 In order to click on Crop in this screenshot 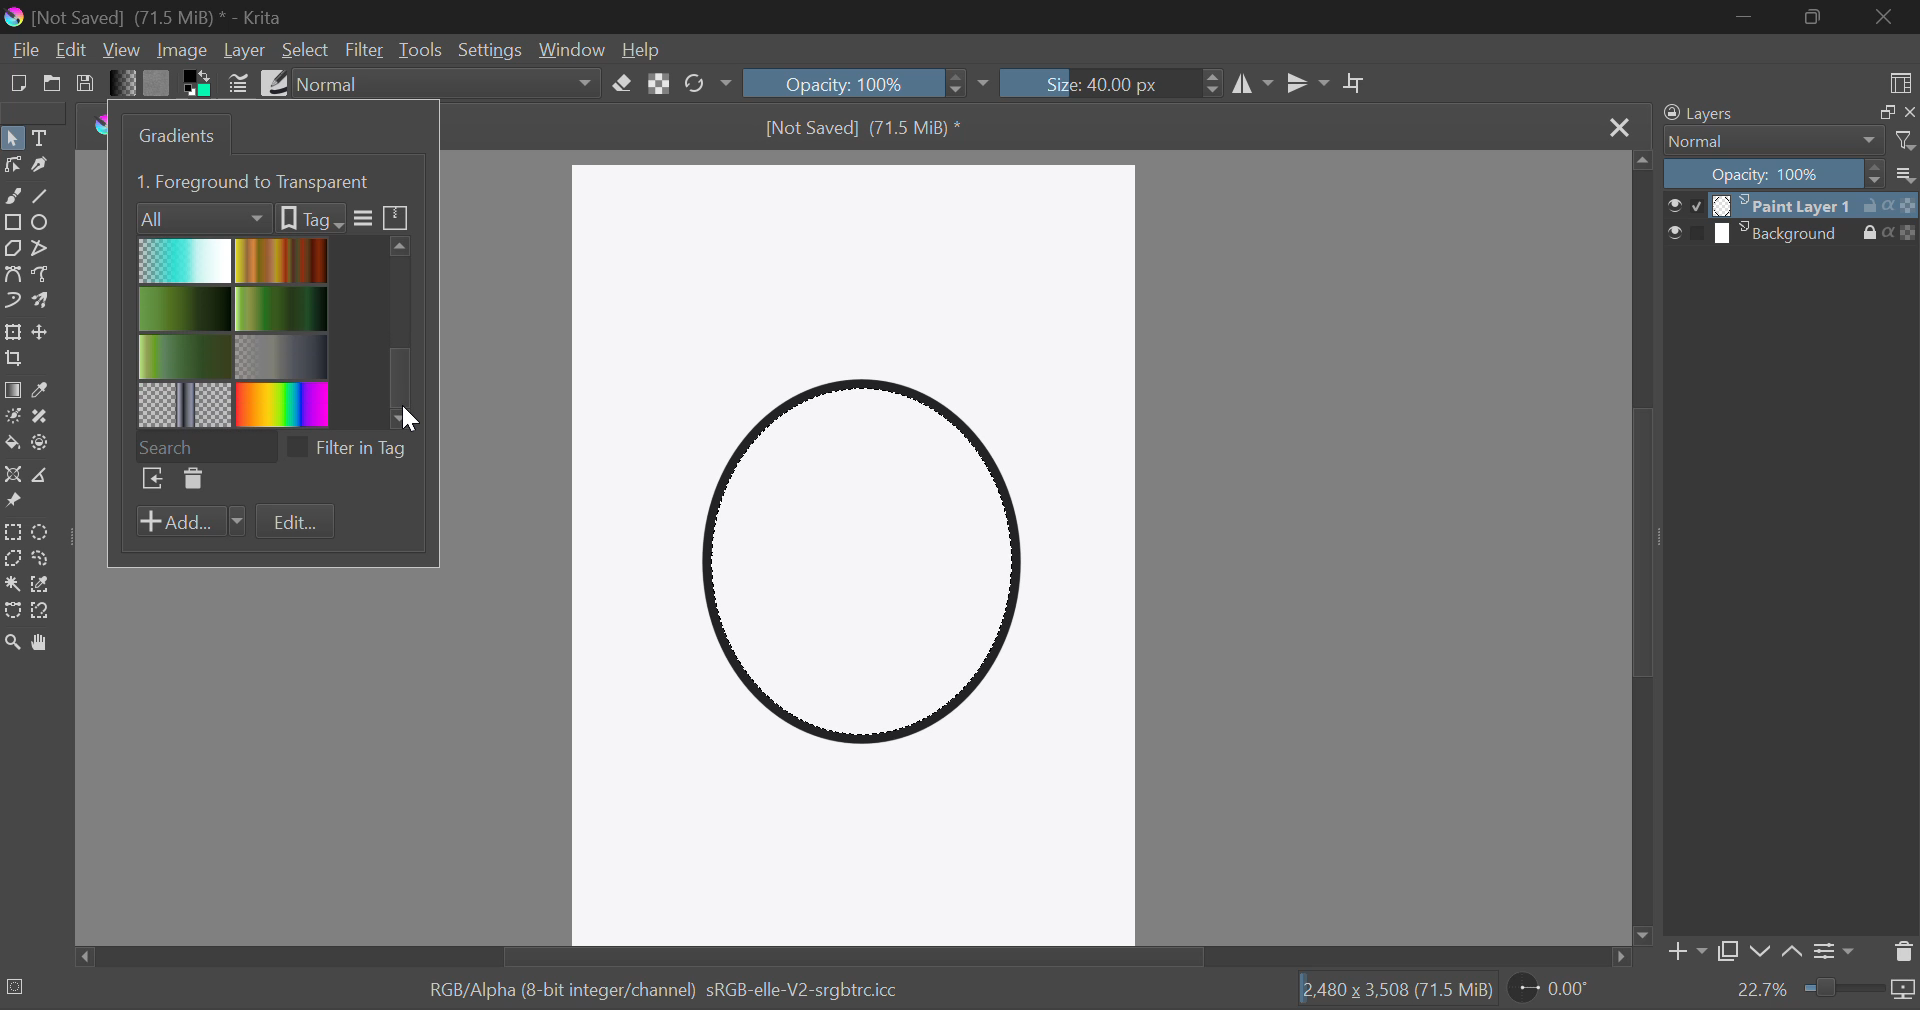, I will do `click(1355, 84)`.